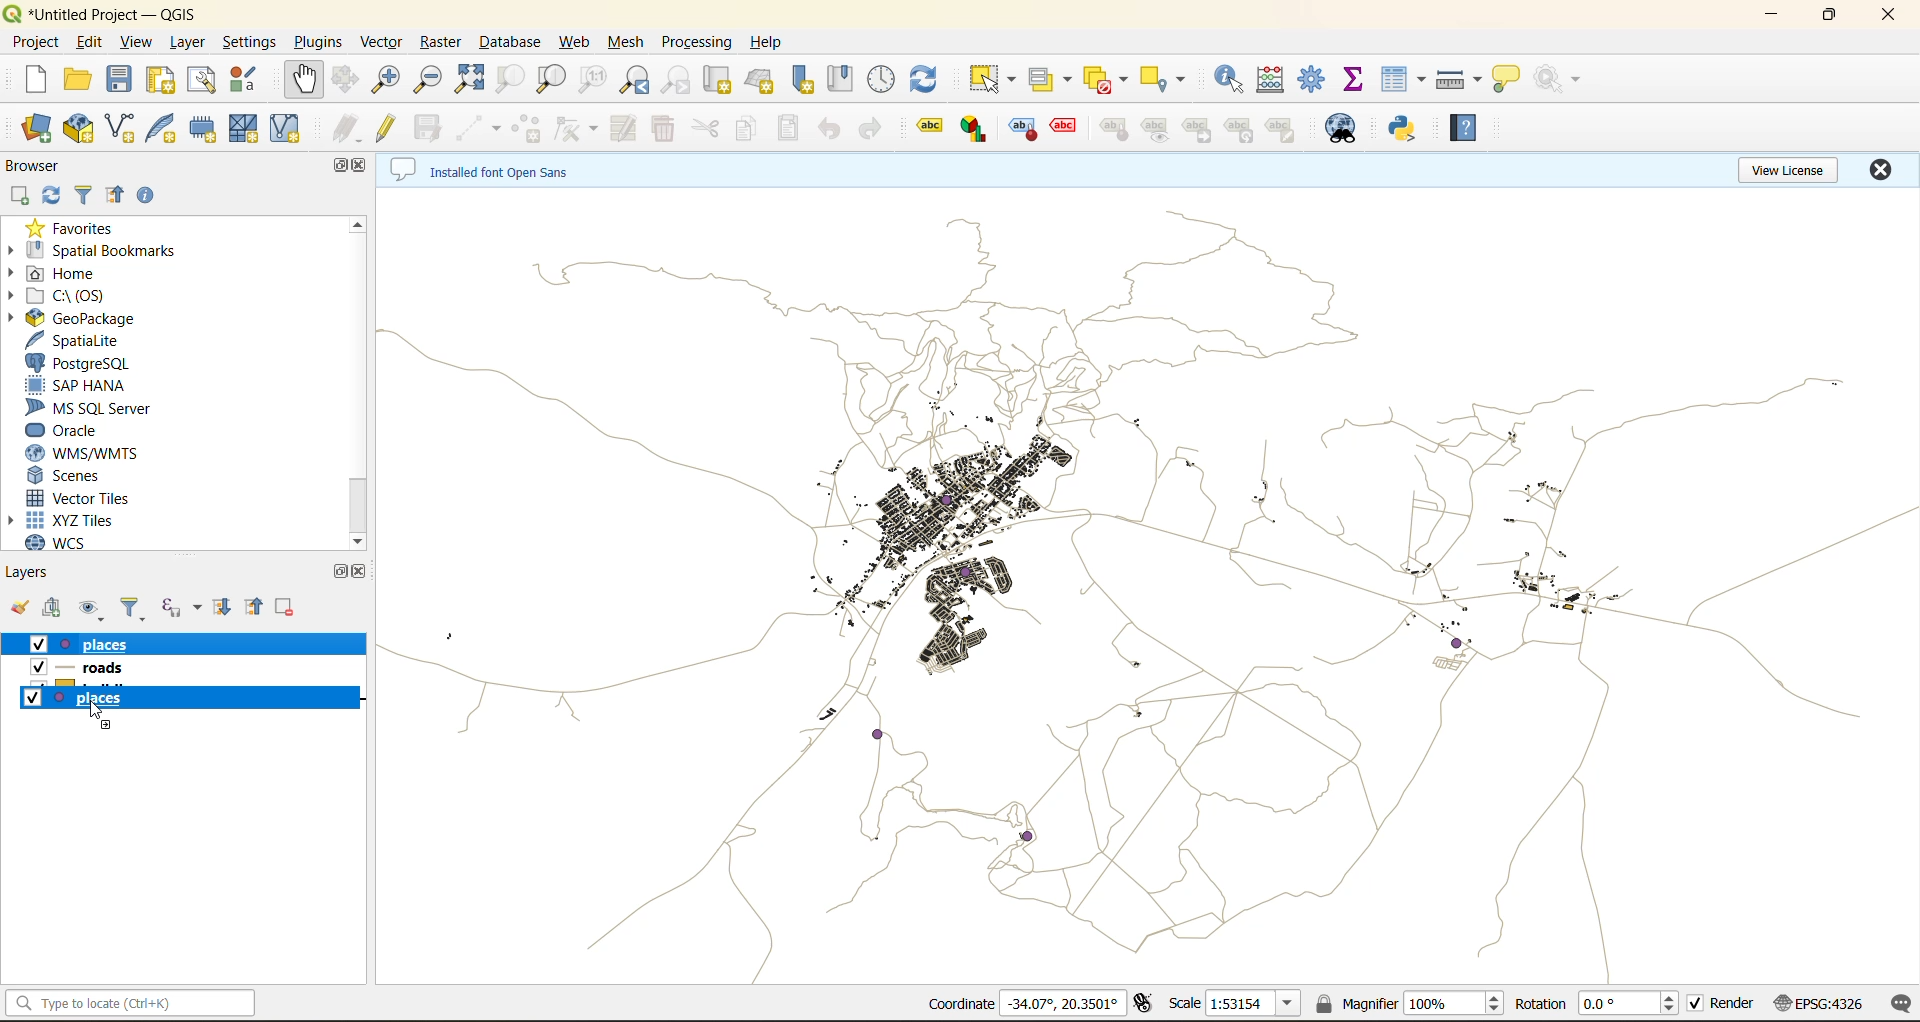 The height and width of the screenshot is (1022, 1920). What do you see at coordinates (139, 44) in the screenshot?
I see `view` at bounding box center [139, 44].